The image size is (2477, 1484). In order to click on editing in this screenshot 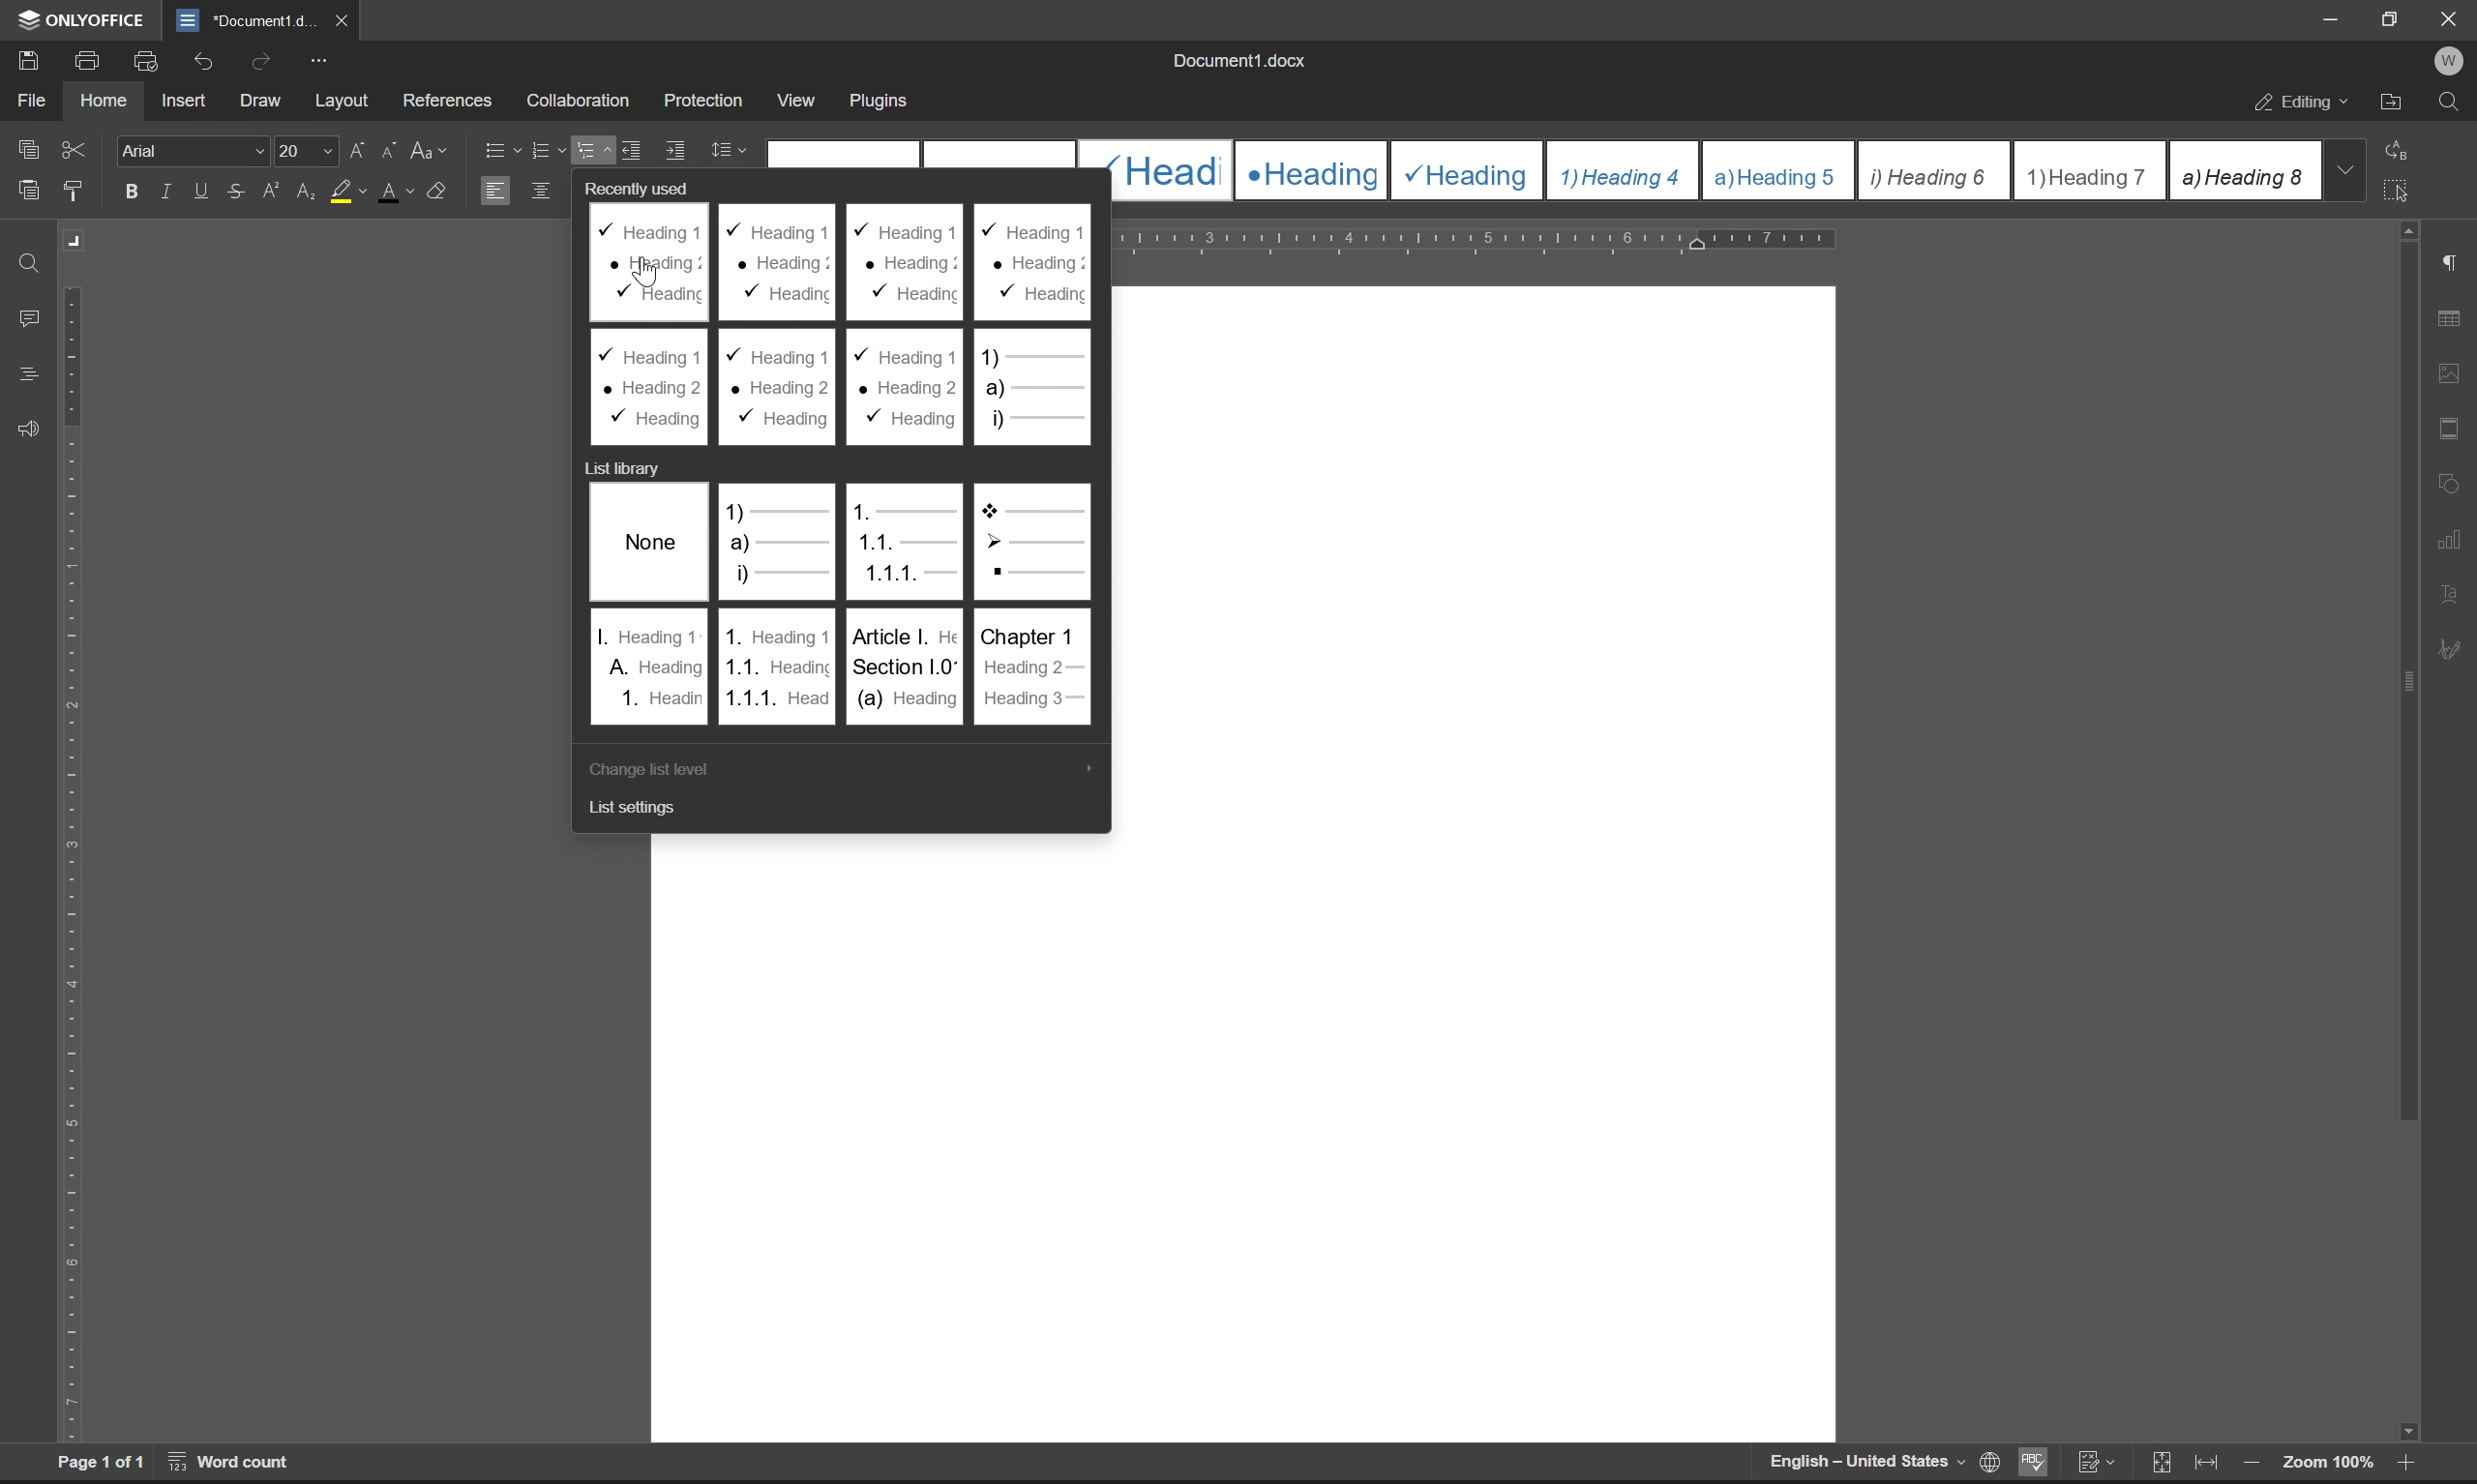, I will do `click(2304, 105)`.